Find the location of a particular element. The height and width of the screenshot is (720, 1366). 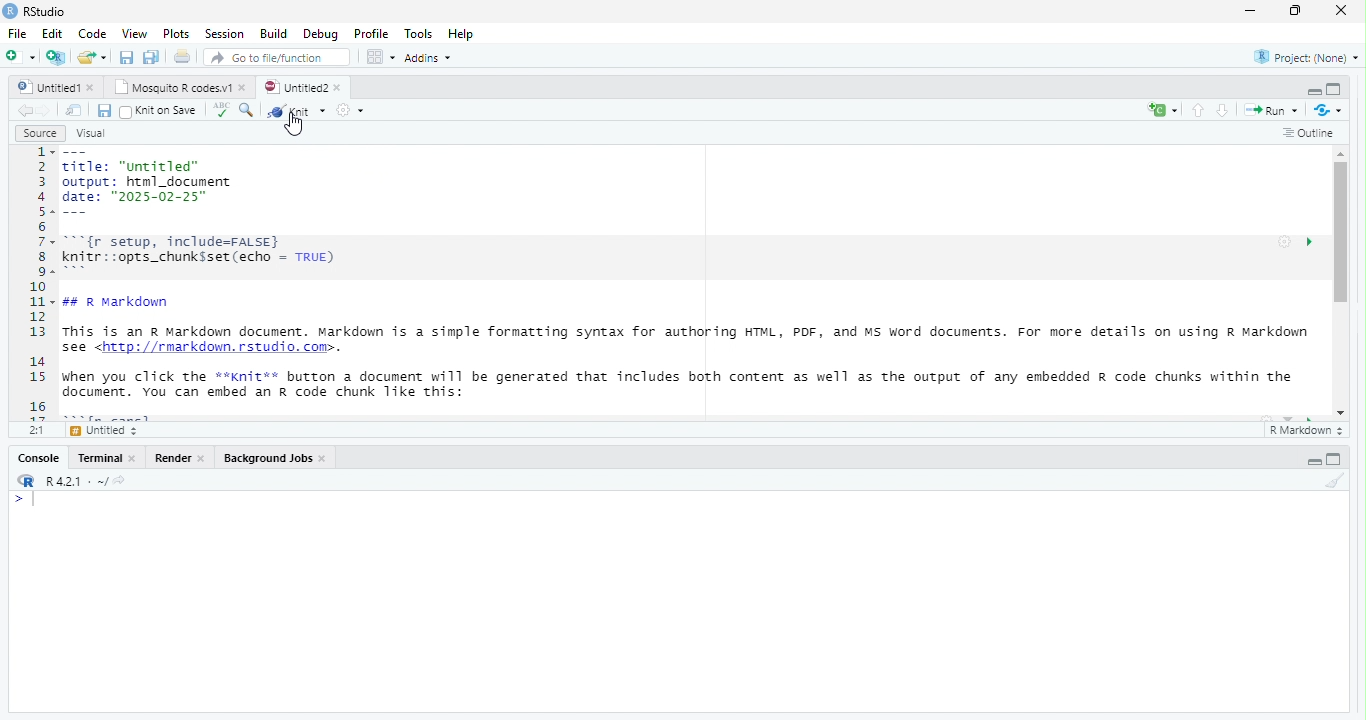

Edit is located at coordinates (54, 33).